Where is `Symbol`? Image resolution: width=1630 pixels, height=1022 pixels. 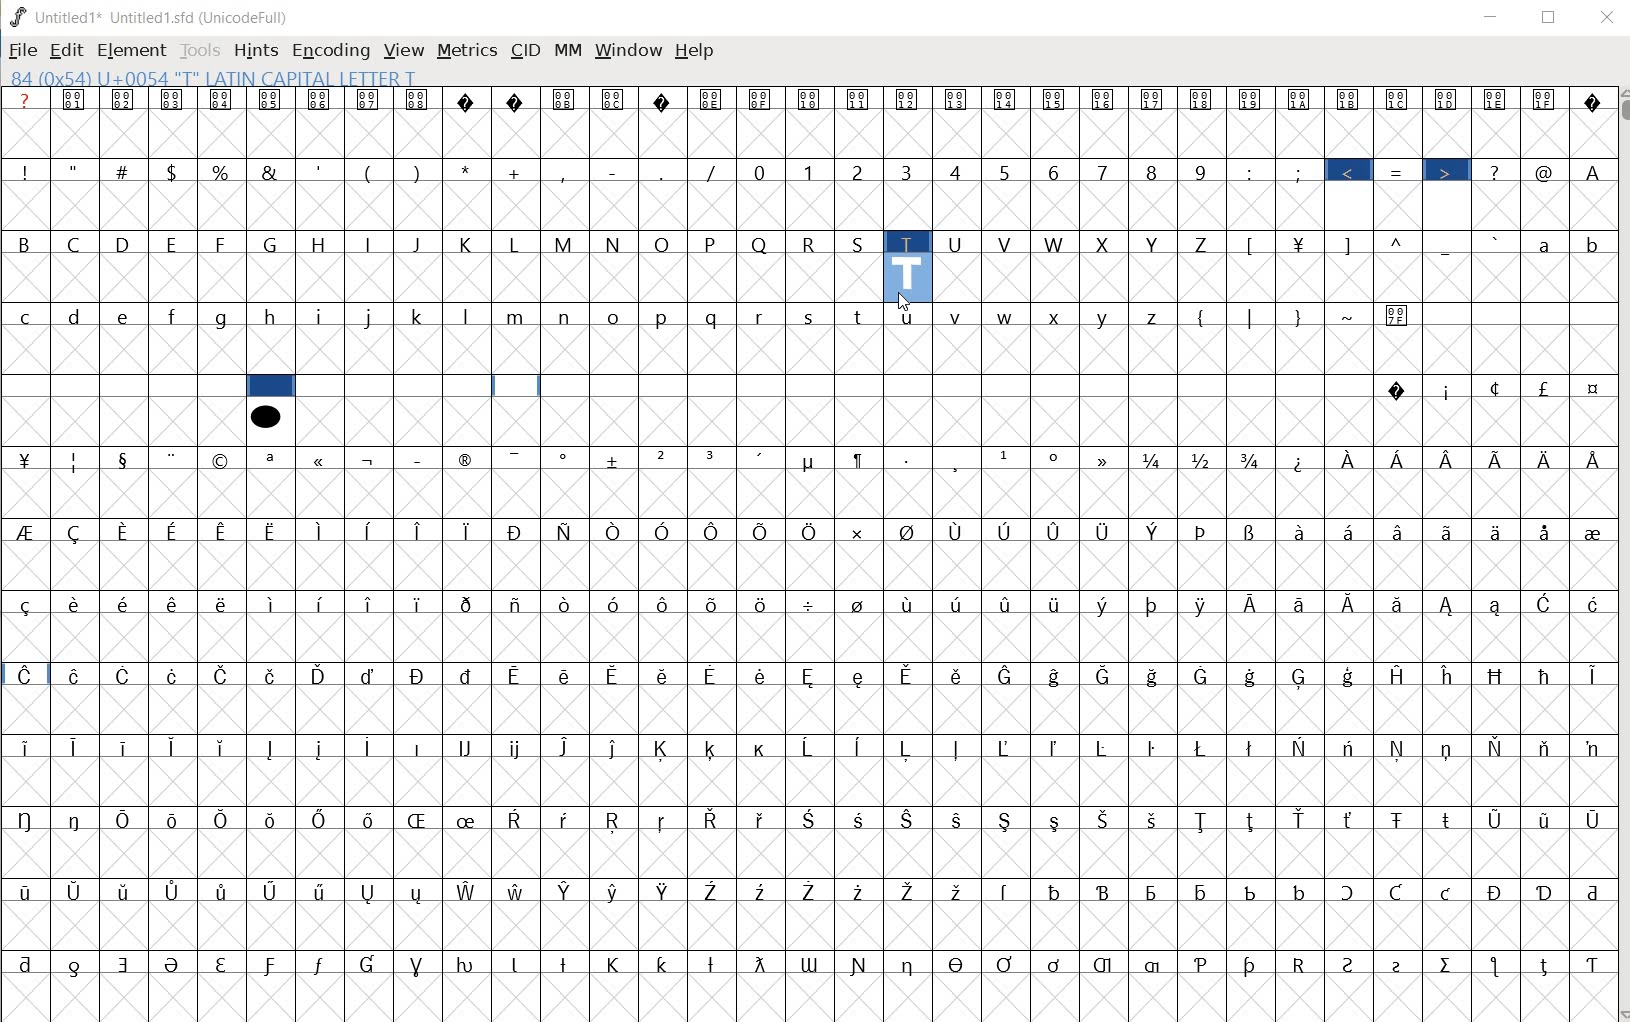
Symbol is located at coordinates (909, 100).